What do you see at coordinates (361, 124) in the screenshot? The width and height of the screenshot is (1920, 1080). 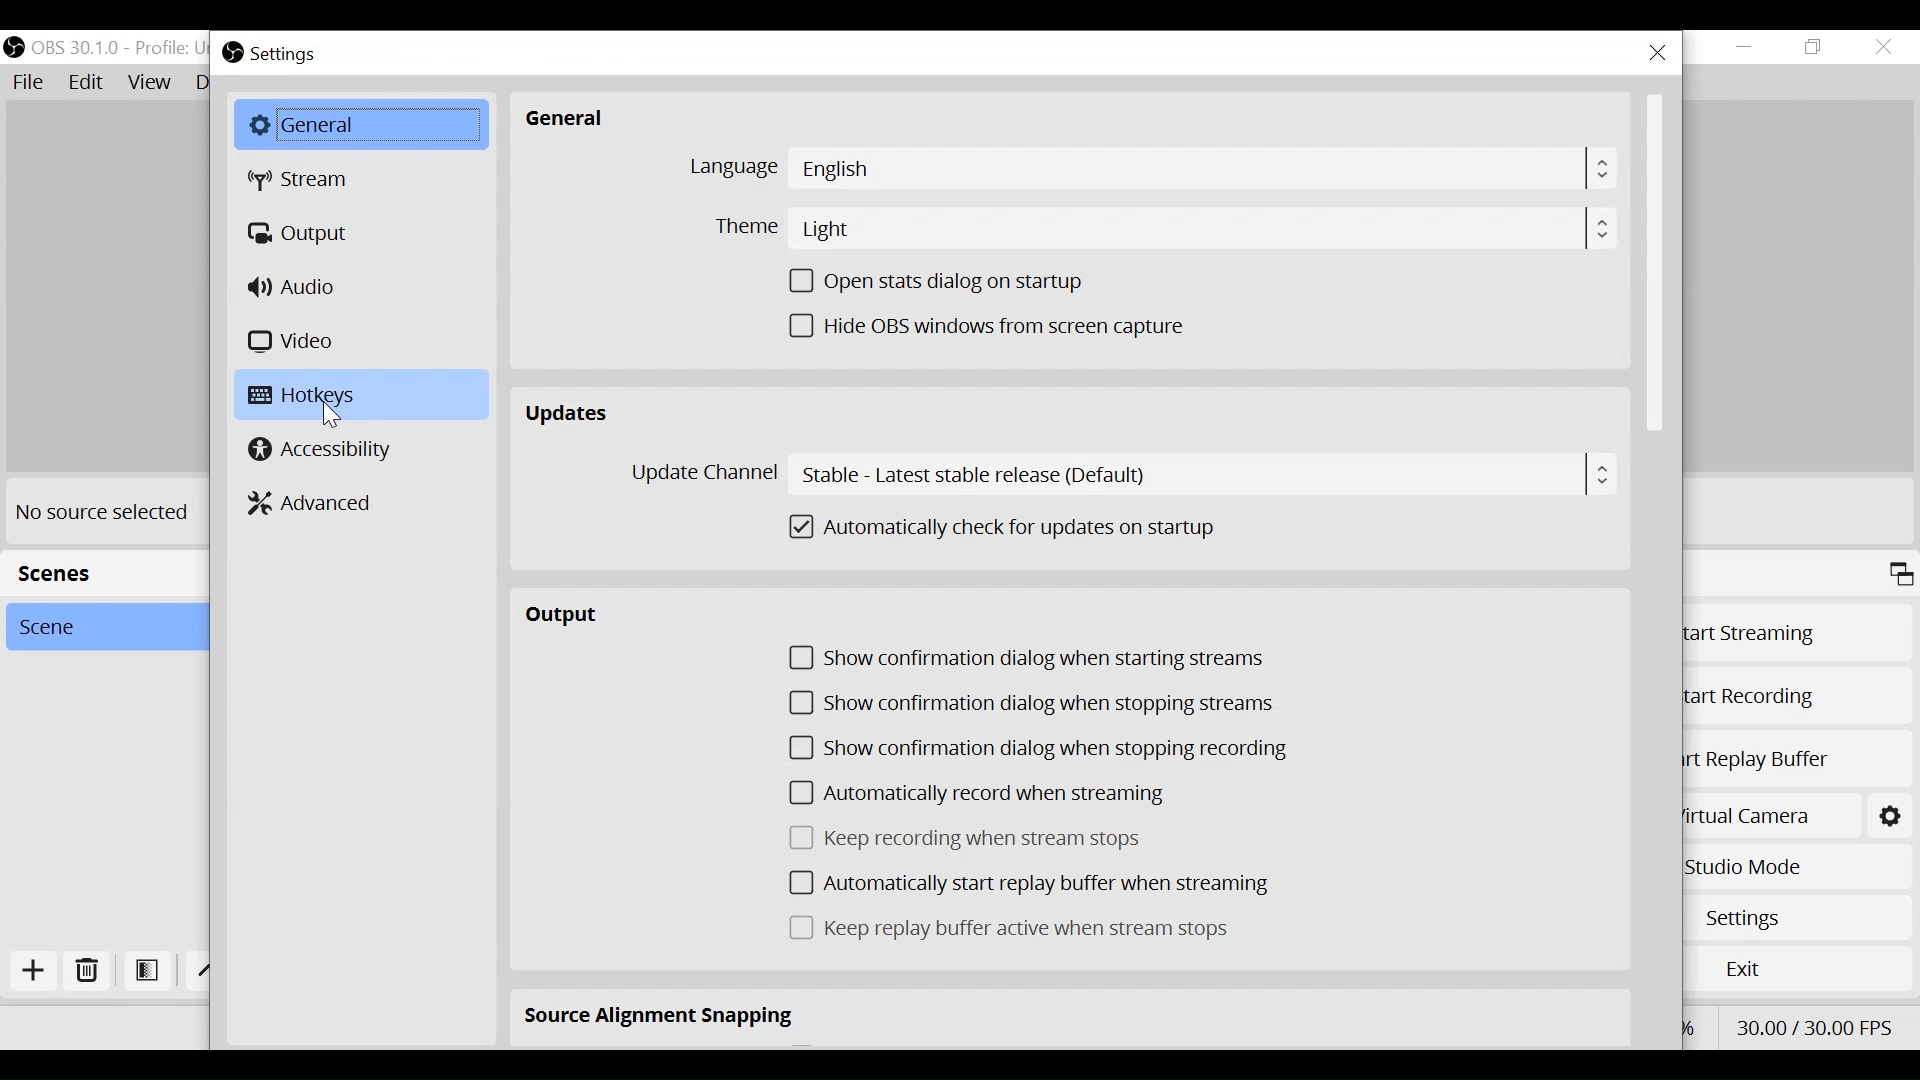 I see `General` at bounding box center [361, 124].